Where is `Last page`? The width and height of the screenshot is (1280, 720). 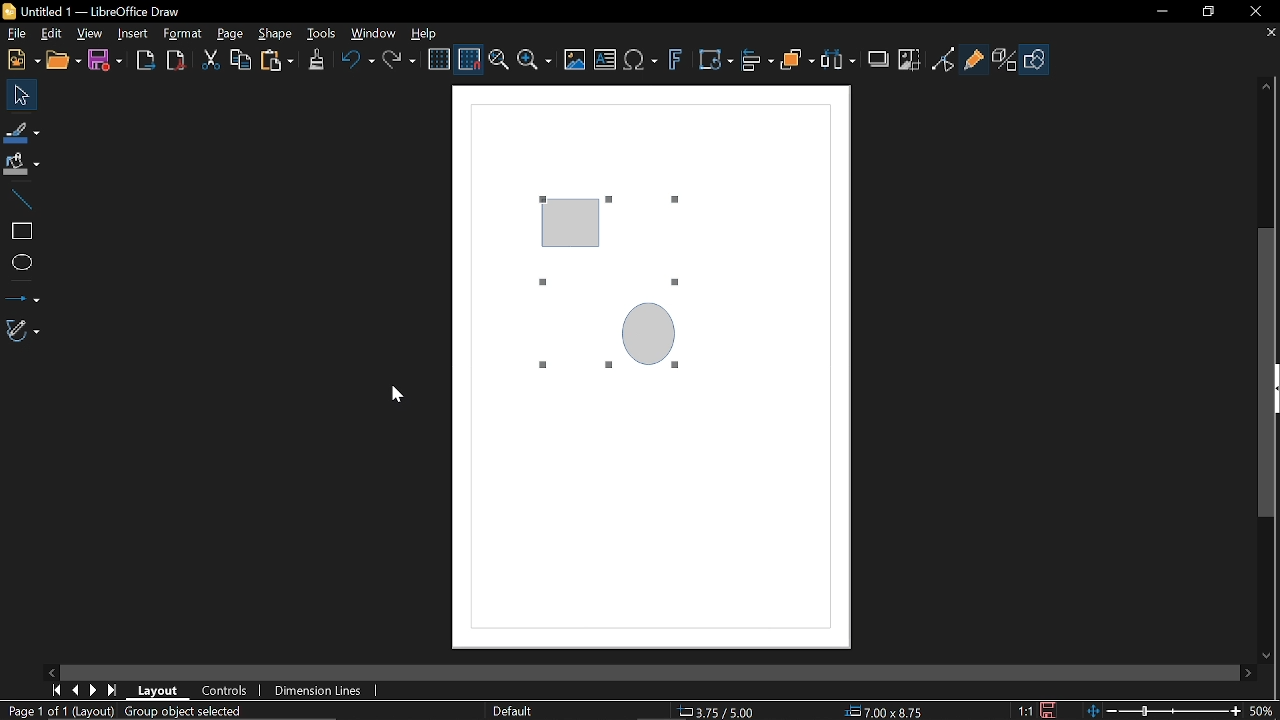
Last page is located at coordinates (115, 691).